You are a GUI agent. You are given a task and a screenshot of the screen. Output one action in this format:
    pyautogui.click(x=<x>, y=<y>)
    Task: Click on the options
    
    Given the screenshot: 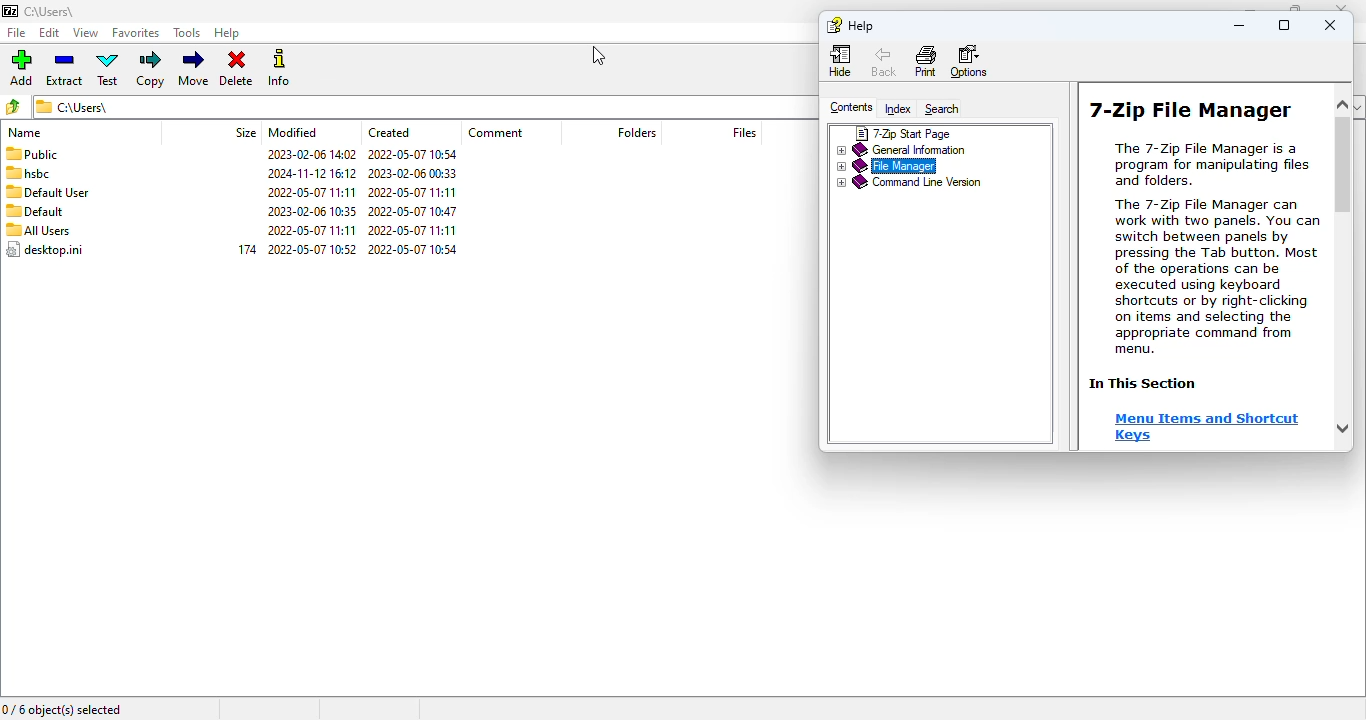 What is the action you would take?
    pyautogui.click(x=969, y=60)
    